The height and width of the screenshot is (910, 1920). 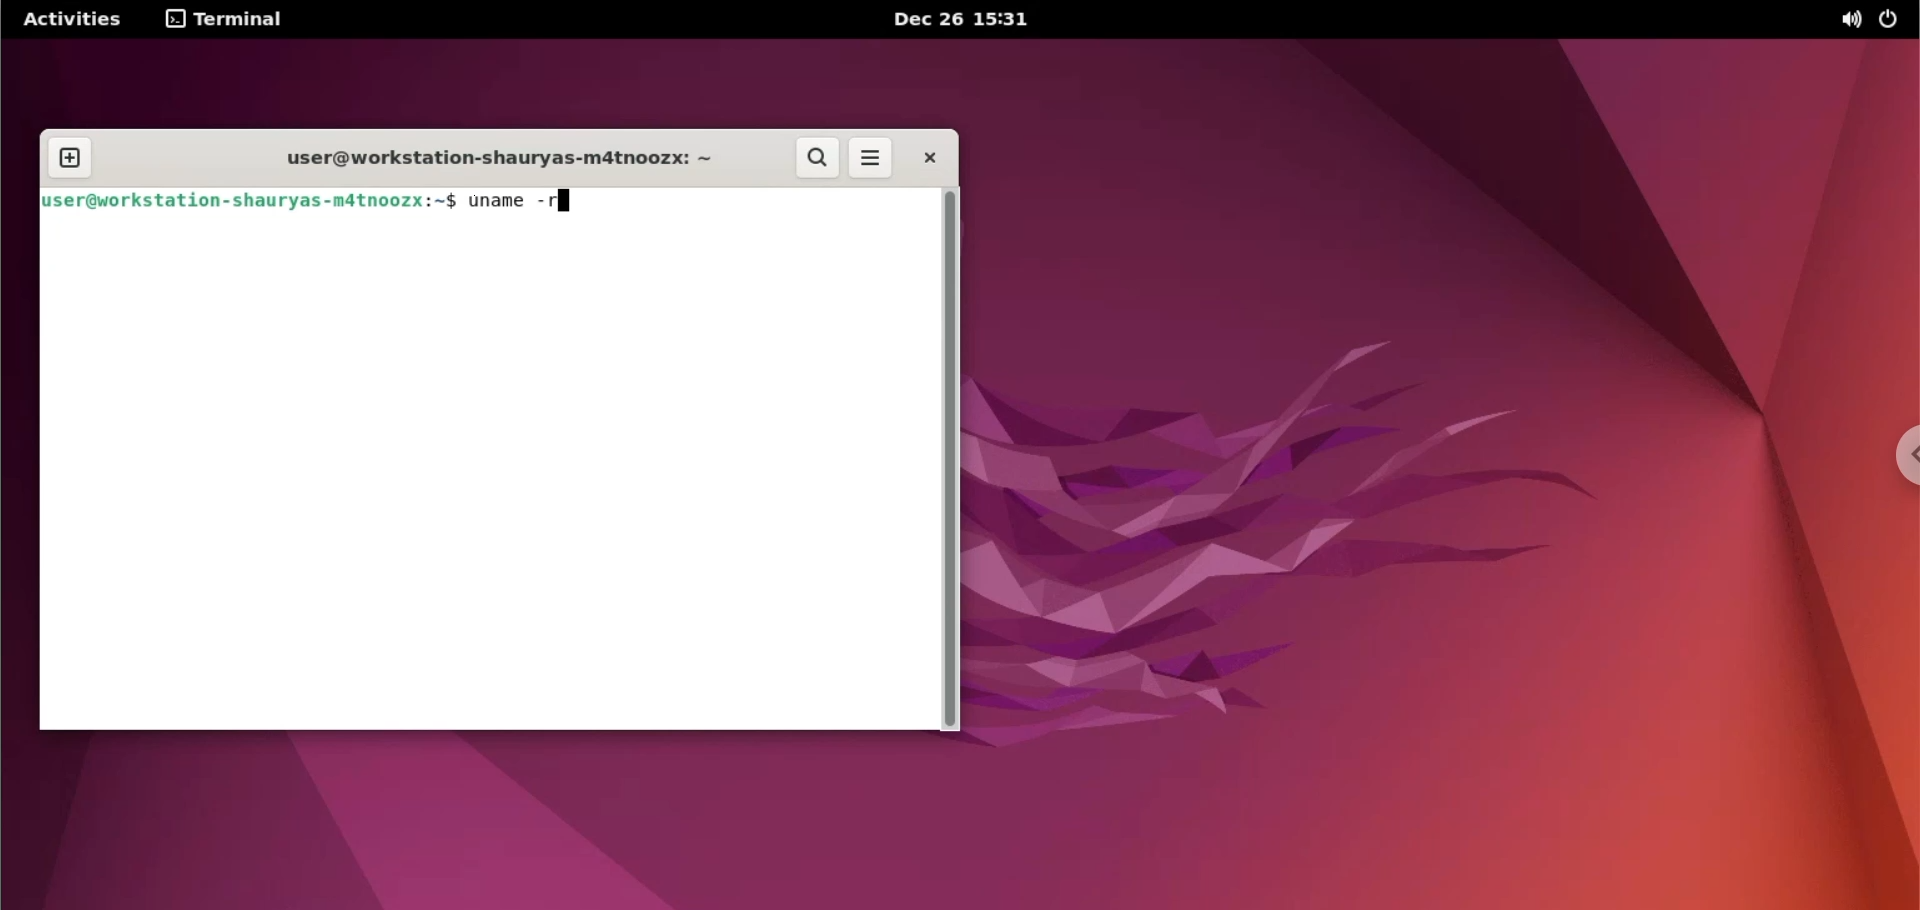 What do you see at coordinates (75, 18) in the screenshot?
I see `Activities` at bounding box center [75, 18].